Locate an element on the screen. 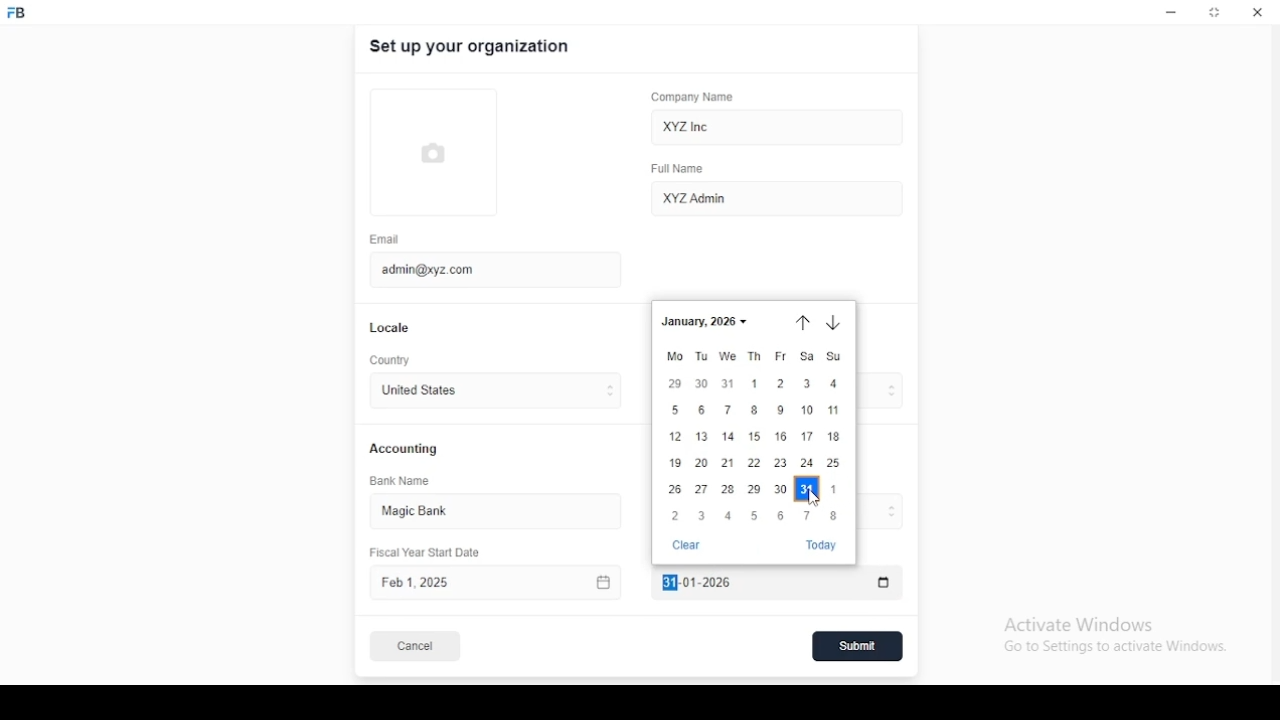 The height and width of the screenshot is (720, 1280). accounting is located at coordinates (405, 448).